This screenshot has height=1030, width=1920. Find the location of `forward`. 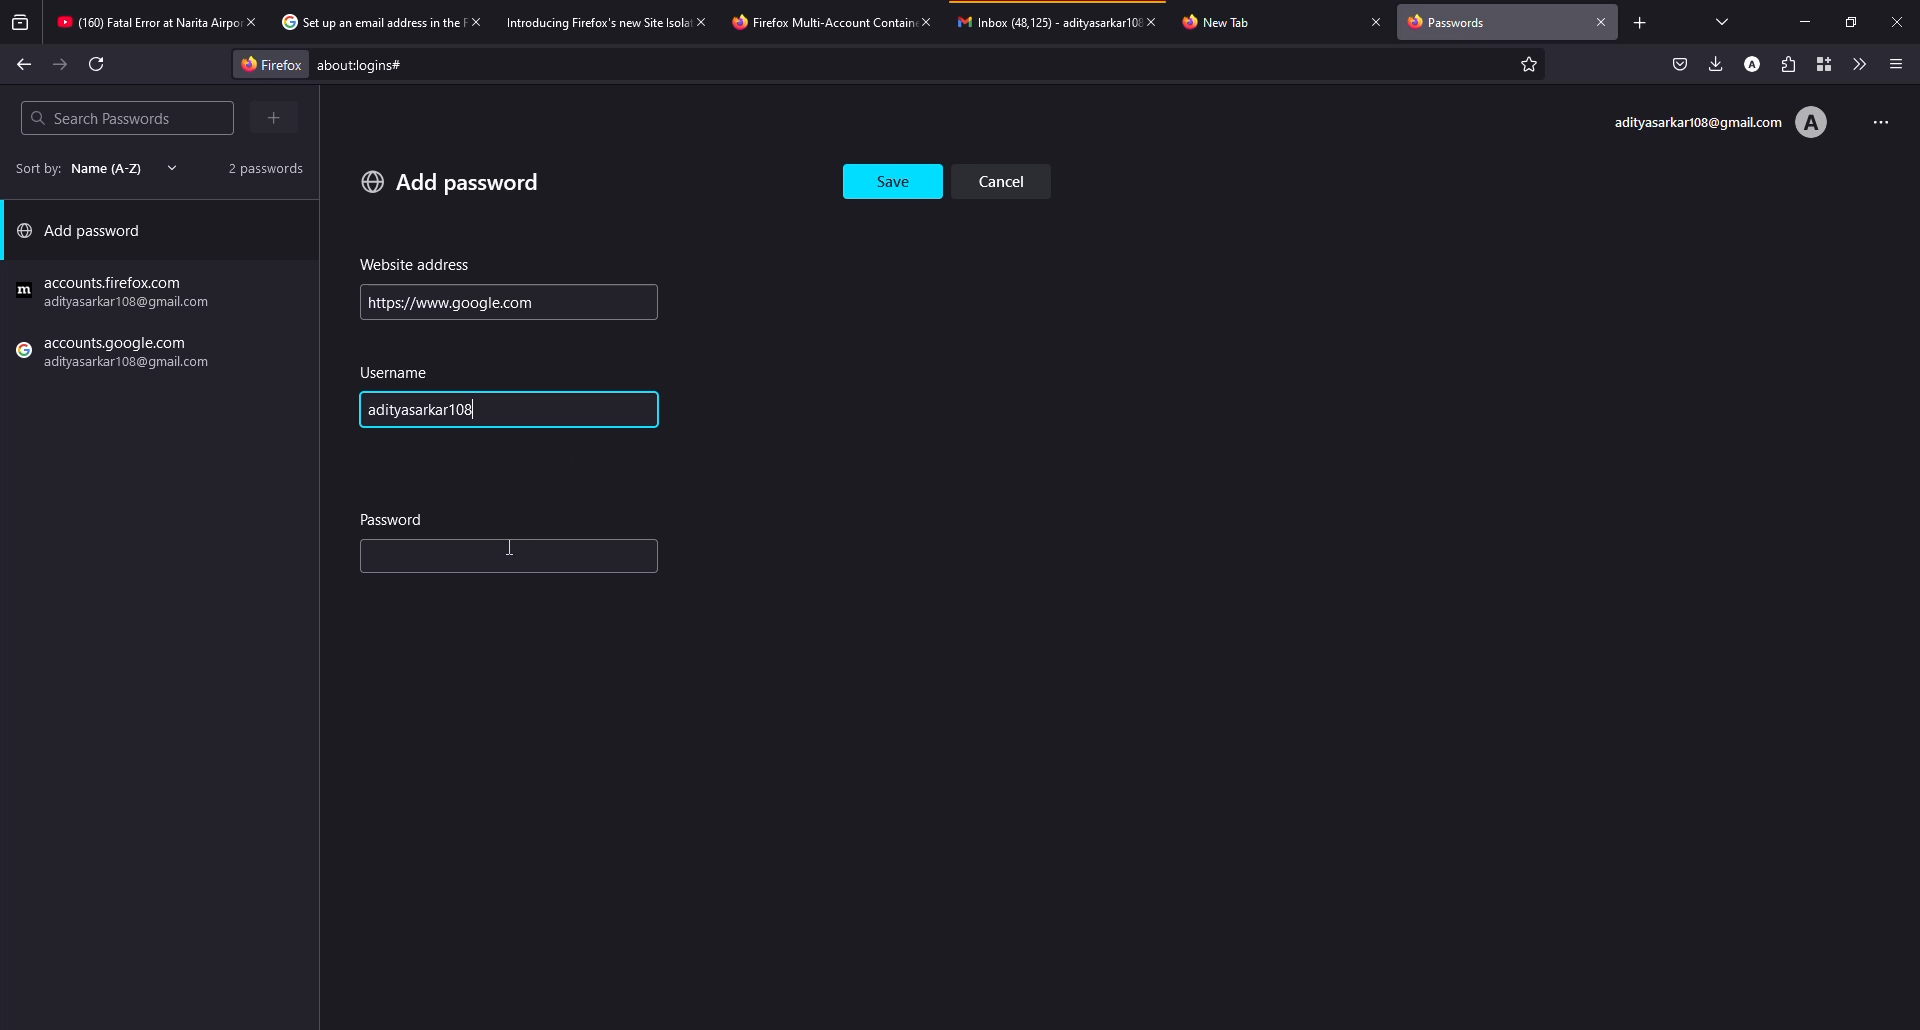

forward is located at coordinates (61, 65).